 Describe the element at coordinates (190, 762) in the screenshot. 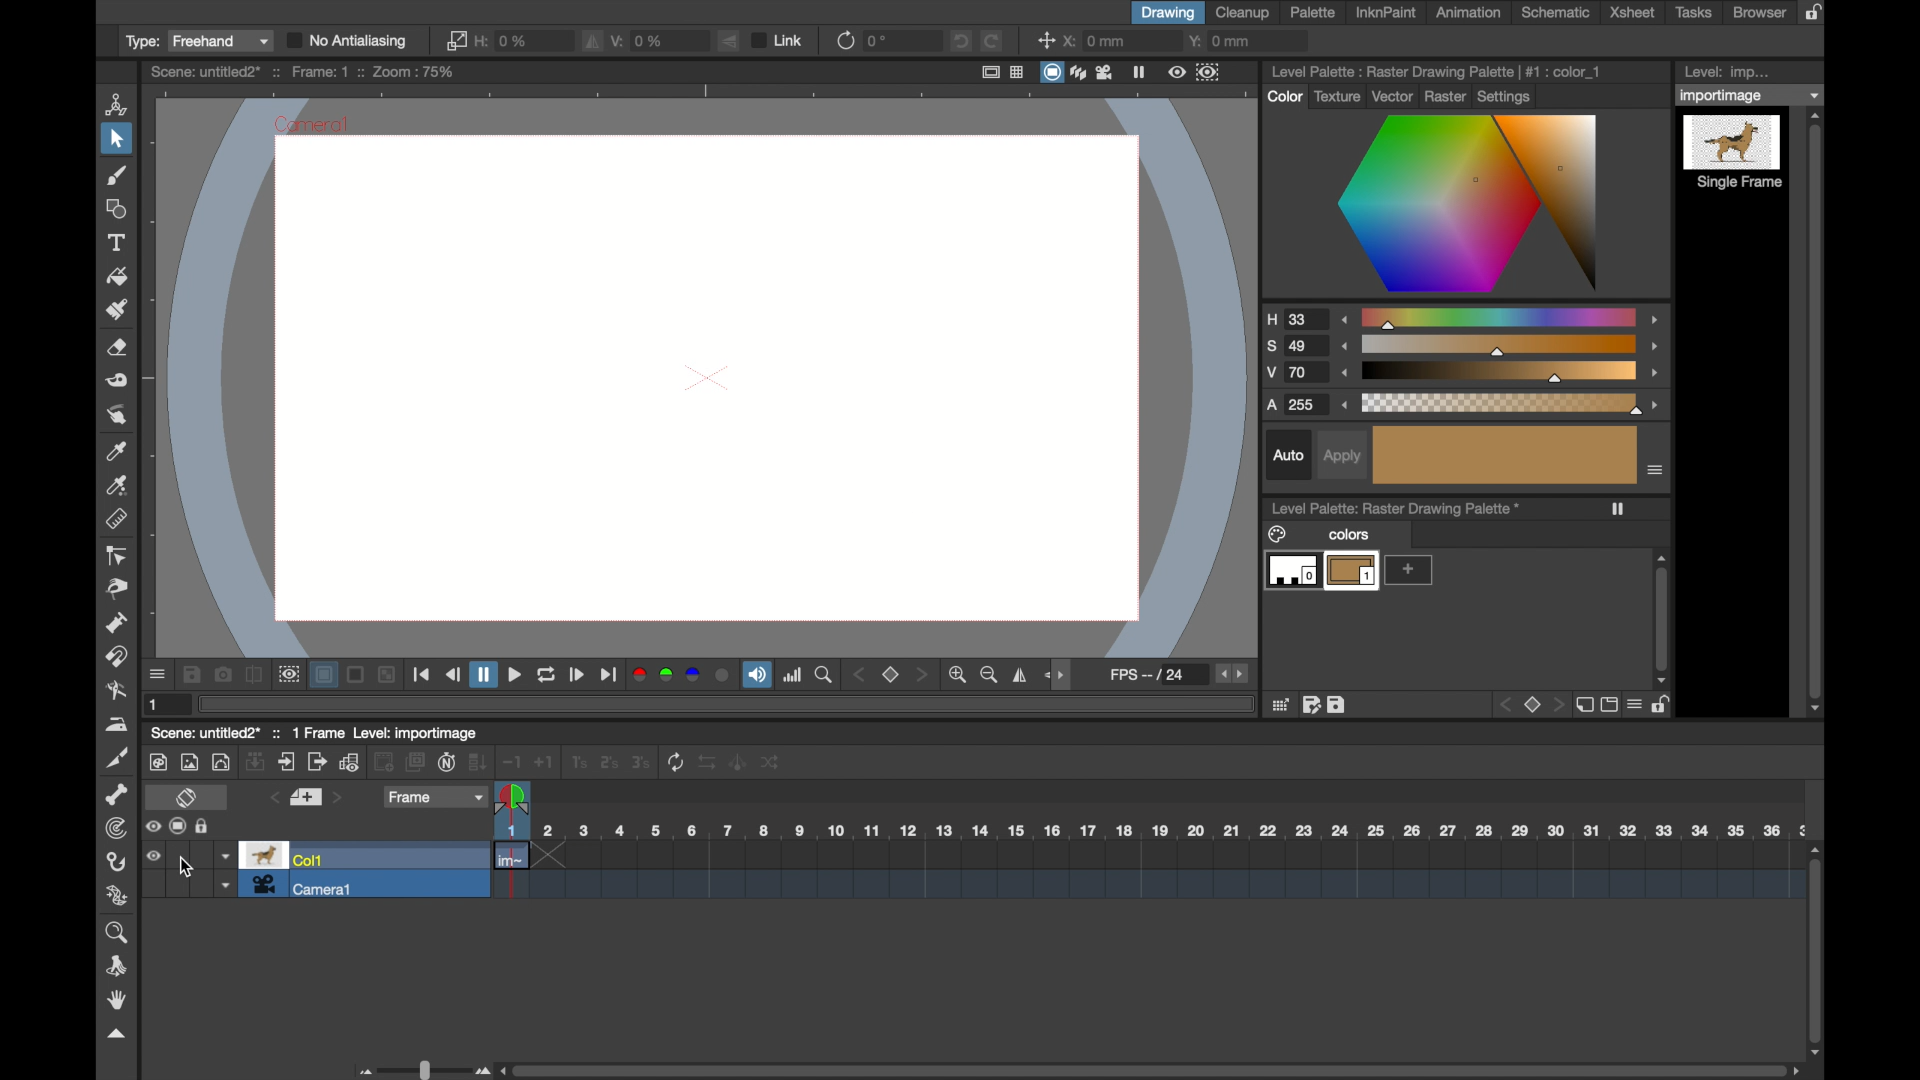

I see `image` at that location.